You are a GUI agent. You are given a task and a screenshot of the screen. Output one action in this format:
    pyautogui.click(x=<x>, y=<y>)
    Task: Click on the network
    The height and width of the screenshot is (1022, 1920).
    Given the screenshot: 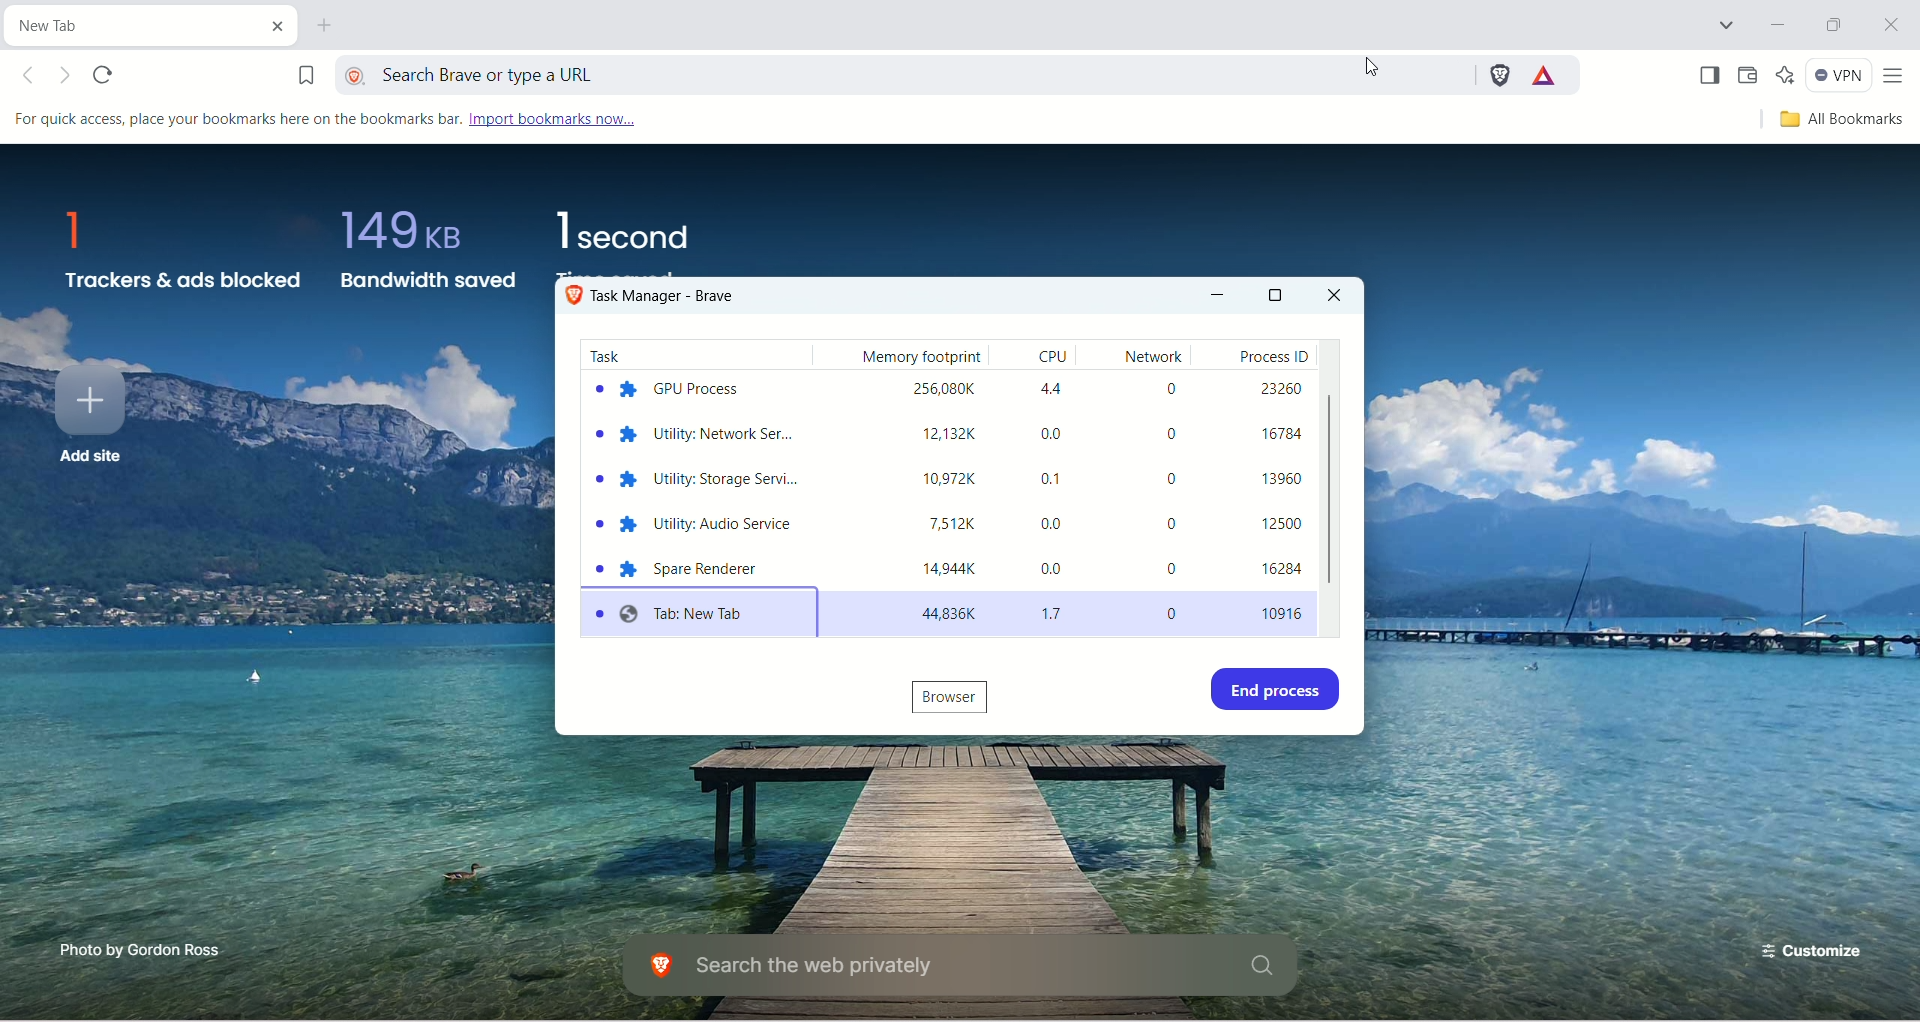 What is the action you would take?
    pyautogui.click(x=1169, y=490)
    